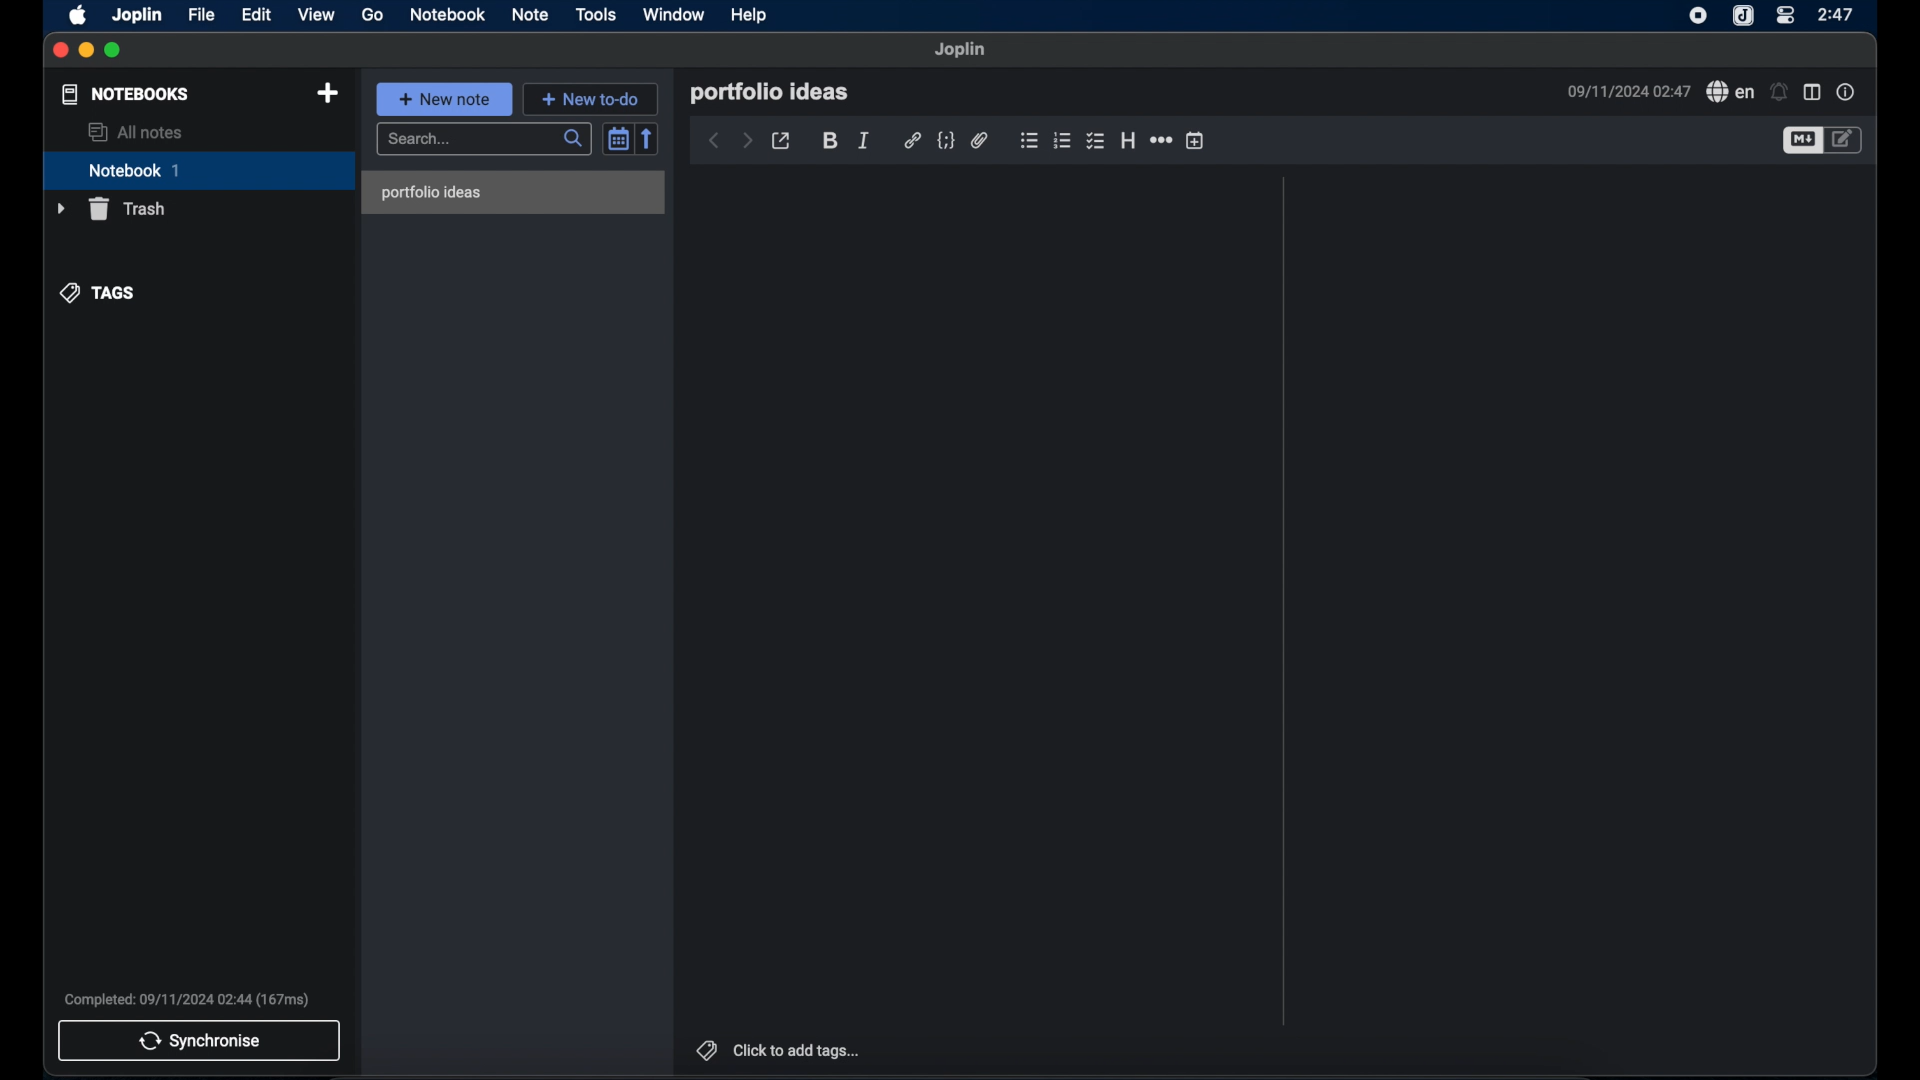 This screenshot has width=1920, height=1080. I want to click on 09/11/2024 02:47, so click(1623, 90).